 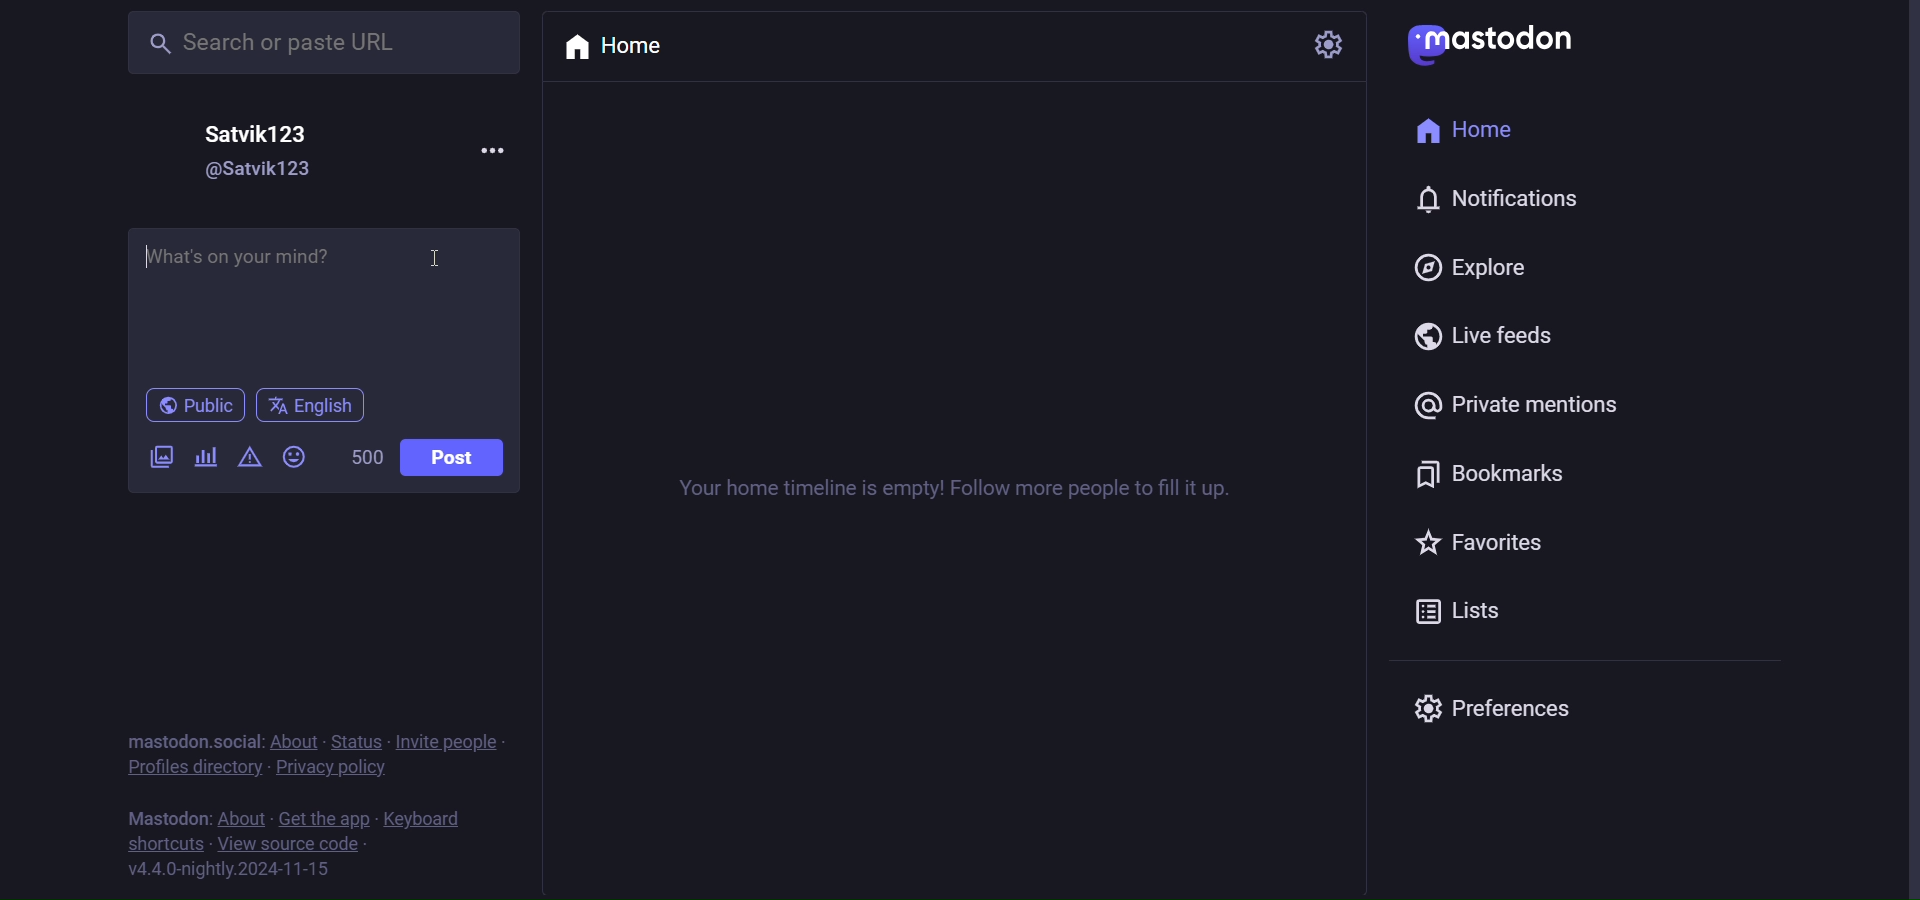 What do you see at coordinates (295, 457) in the screenshot?
I see `emoji` at bounding box center [295, 457].